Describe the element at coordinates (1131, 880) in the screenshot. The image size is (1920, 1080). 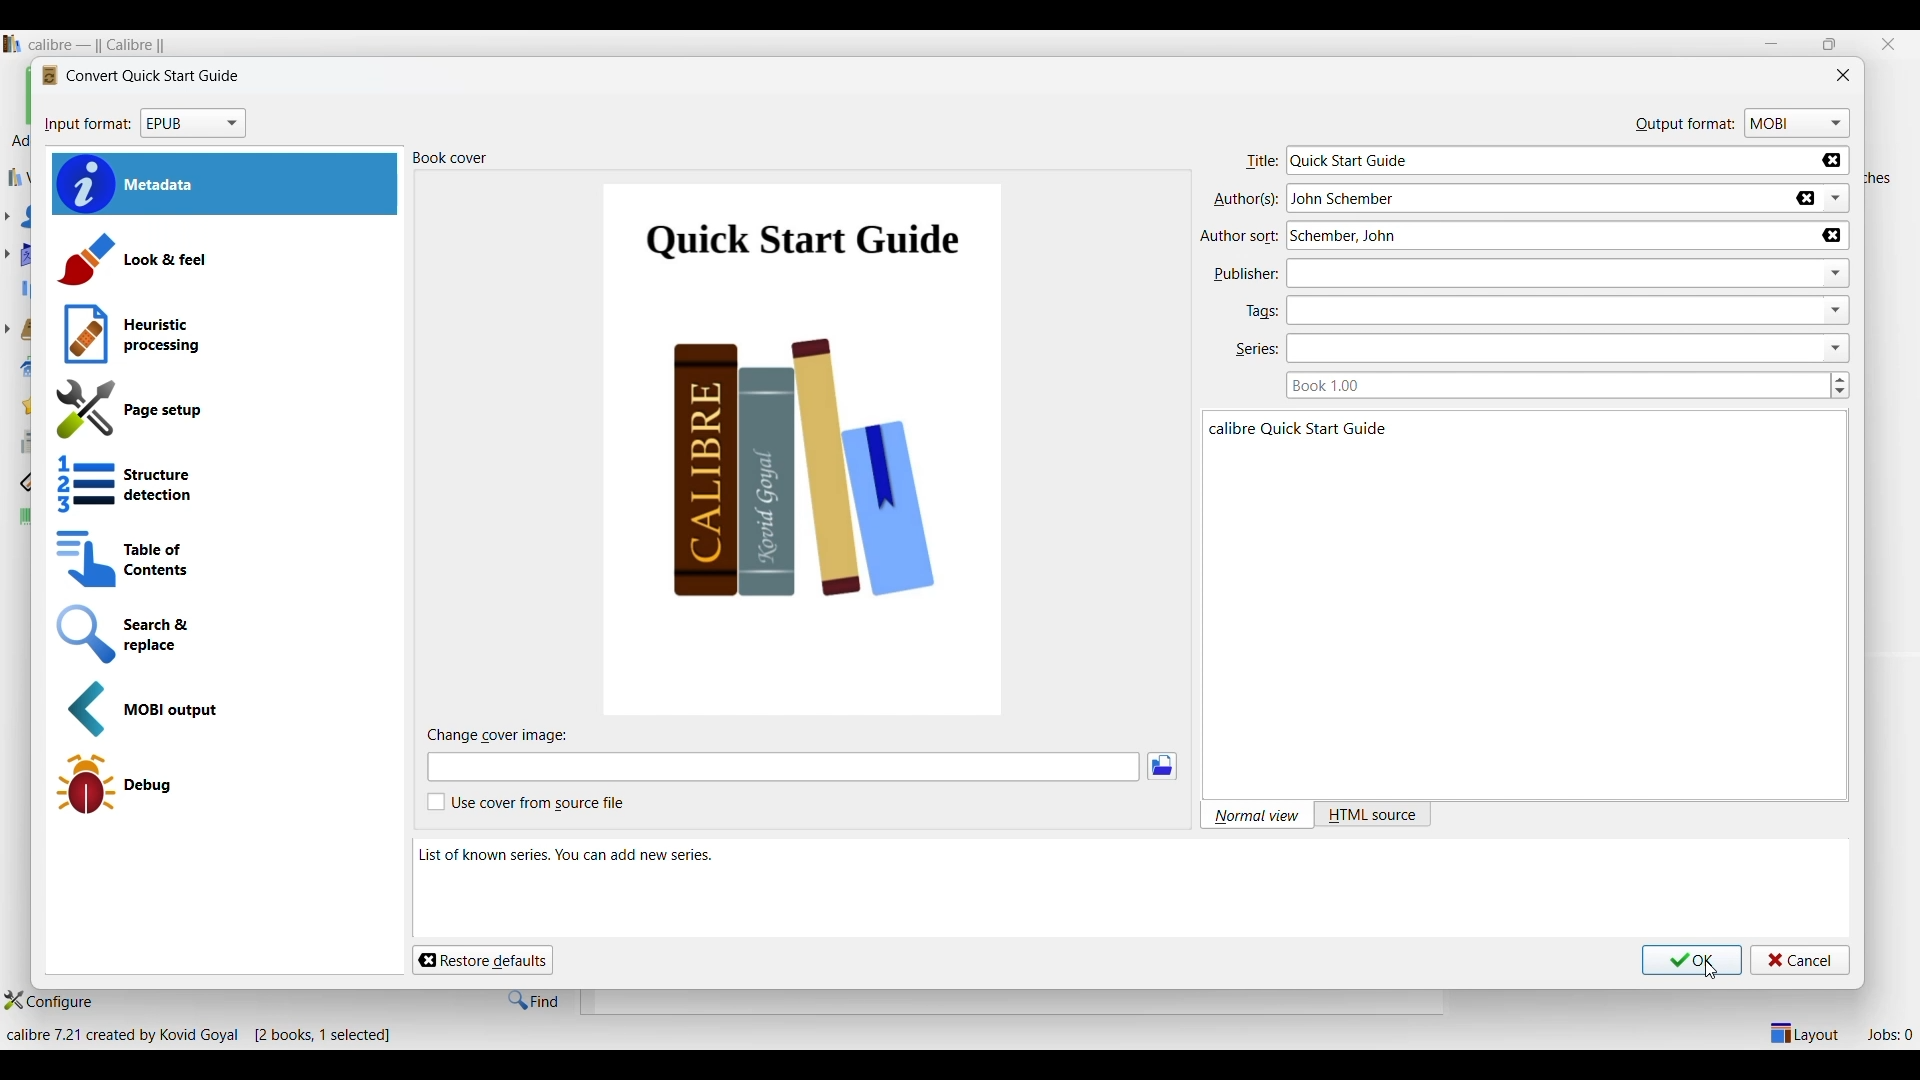
I see `Description of function of selected icon` at that location.